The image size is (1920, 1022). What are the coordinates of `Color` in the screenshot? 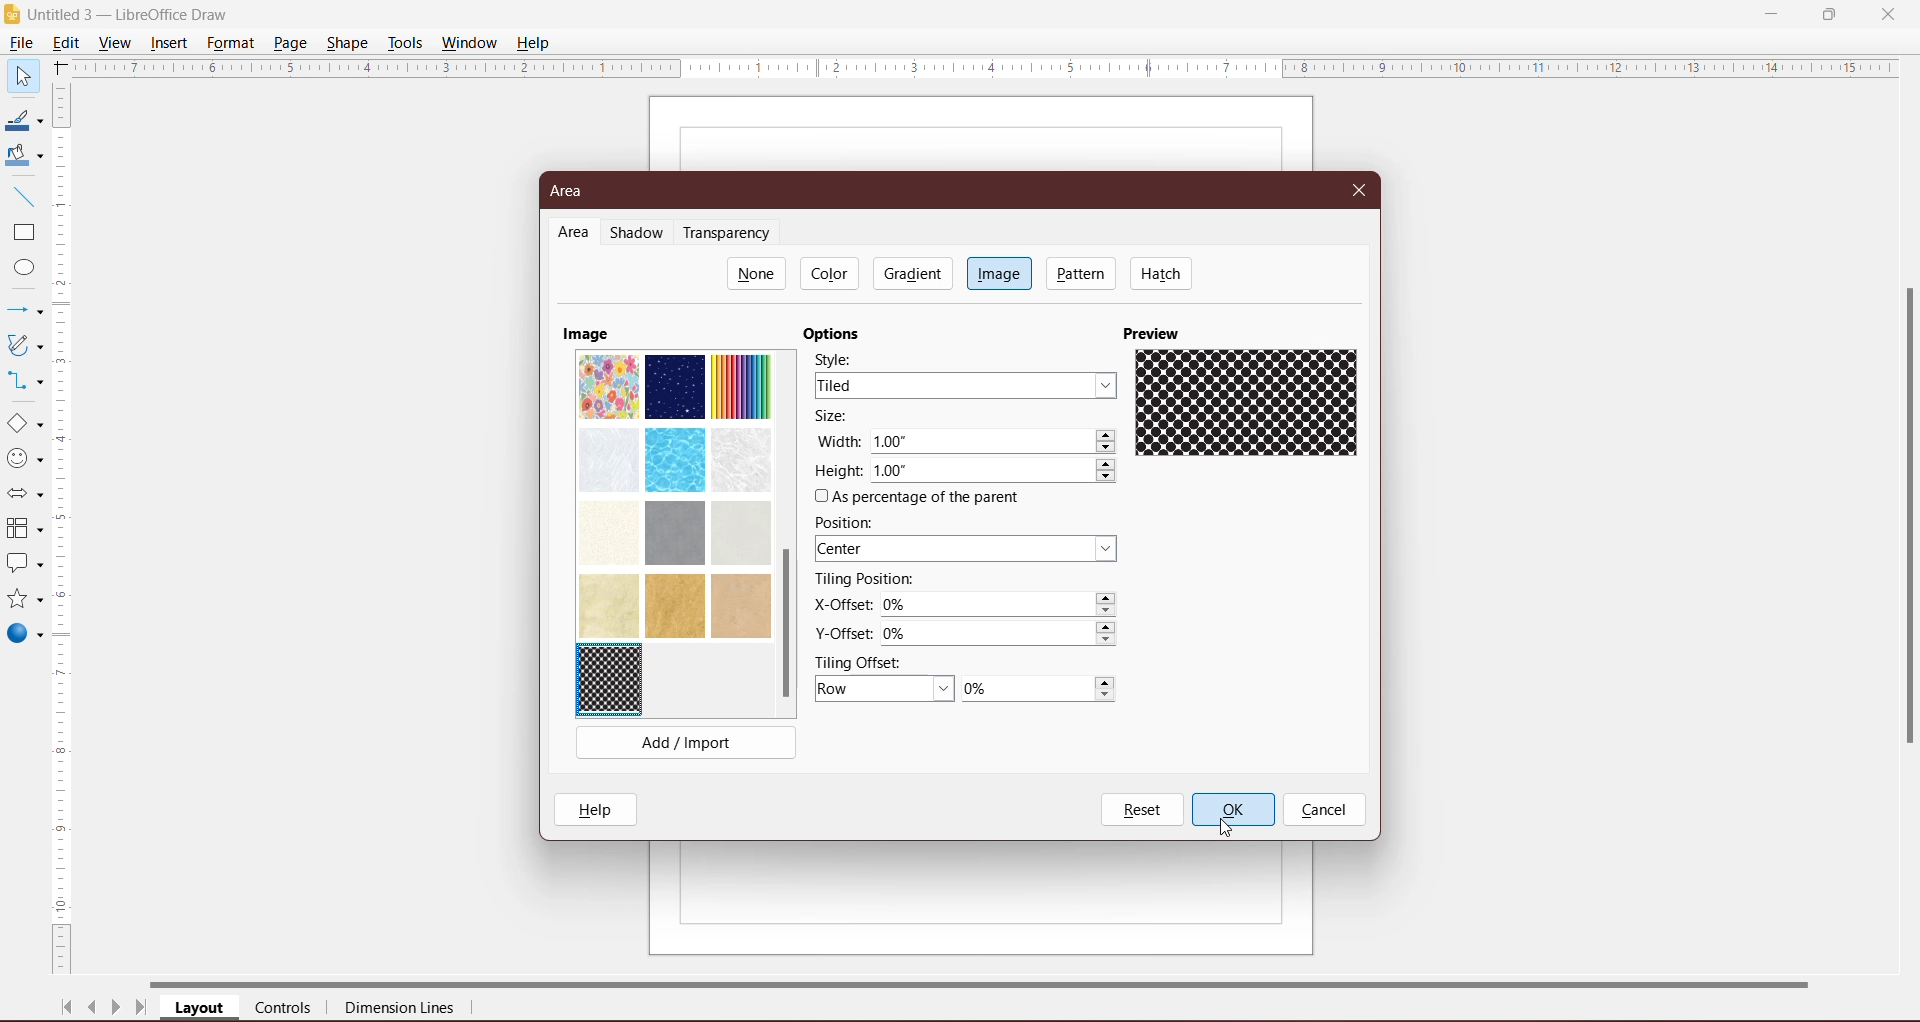 It's located at (832, 273).